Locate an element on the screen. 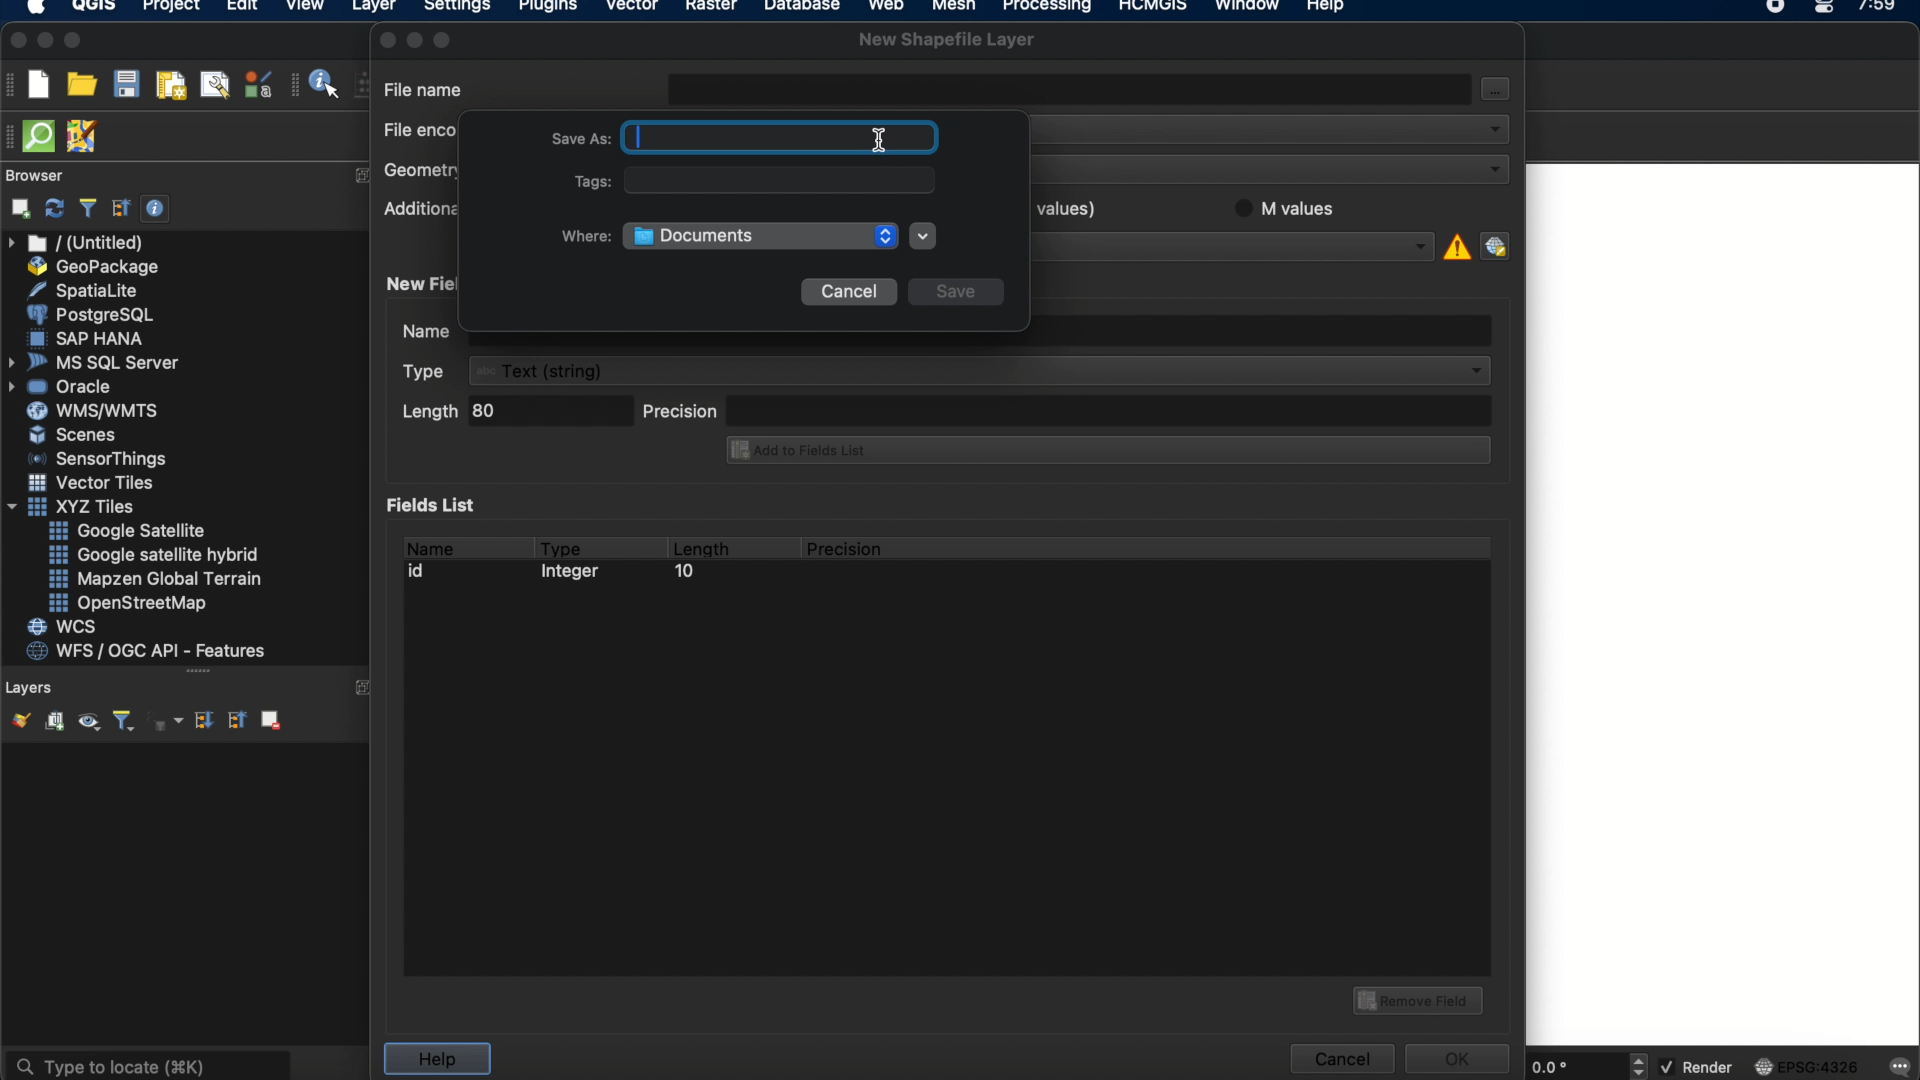  remove layer group is located at coordinates (269, 719).